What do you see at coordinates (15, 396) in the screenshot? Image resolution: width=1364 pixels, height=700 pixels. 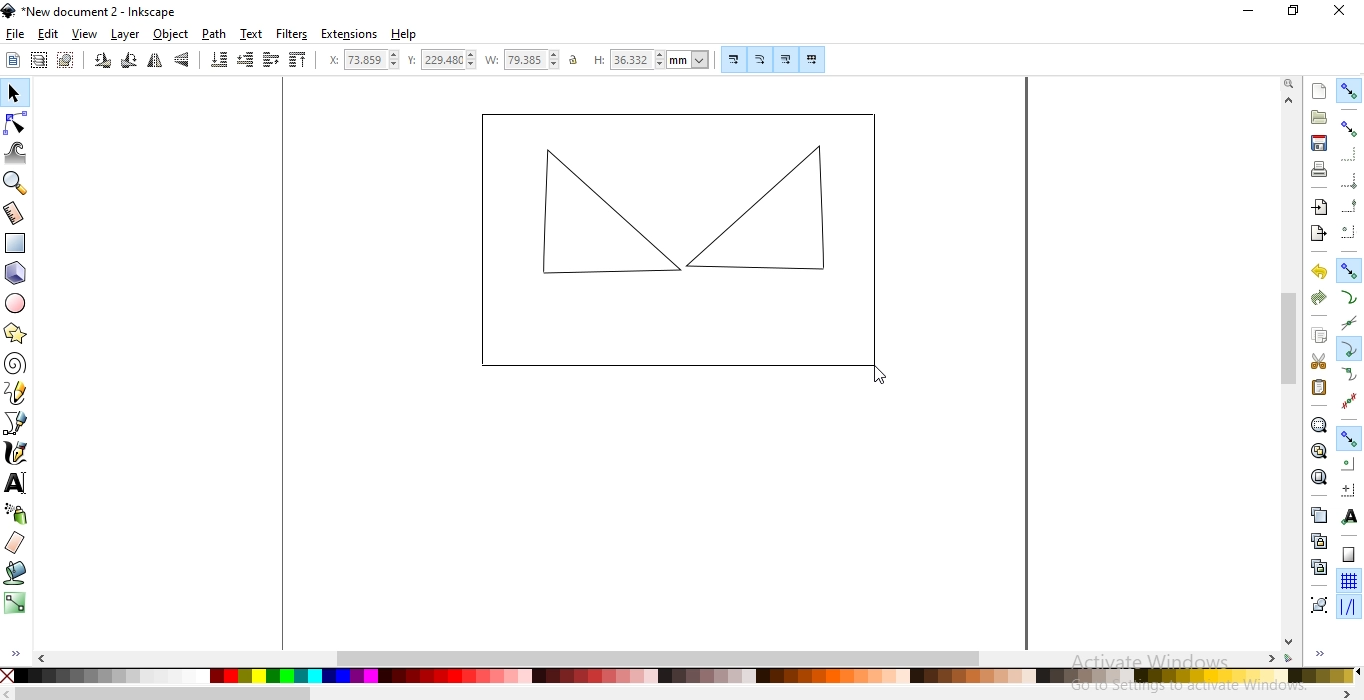 I see `draw freehand lines` at bounding box center [15, 396].